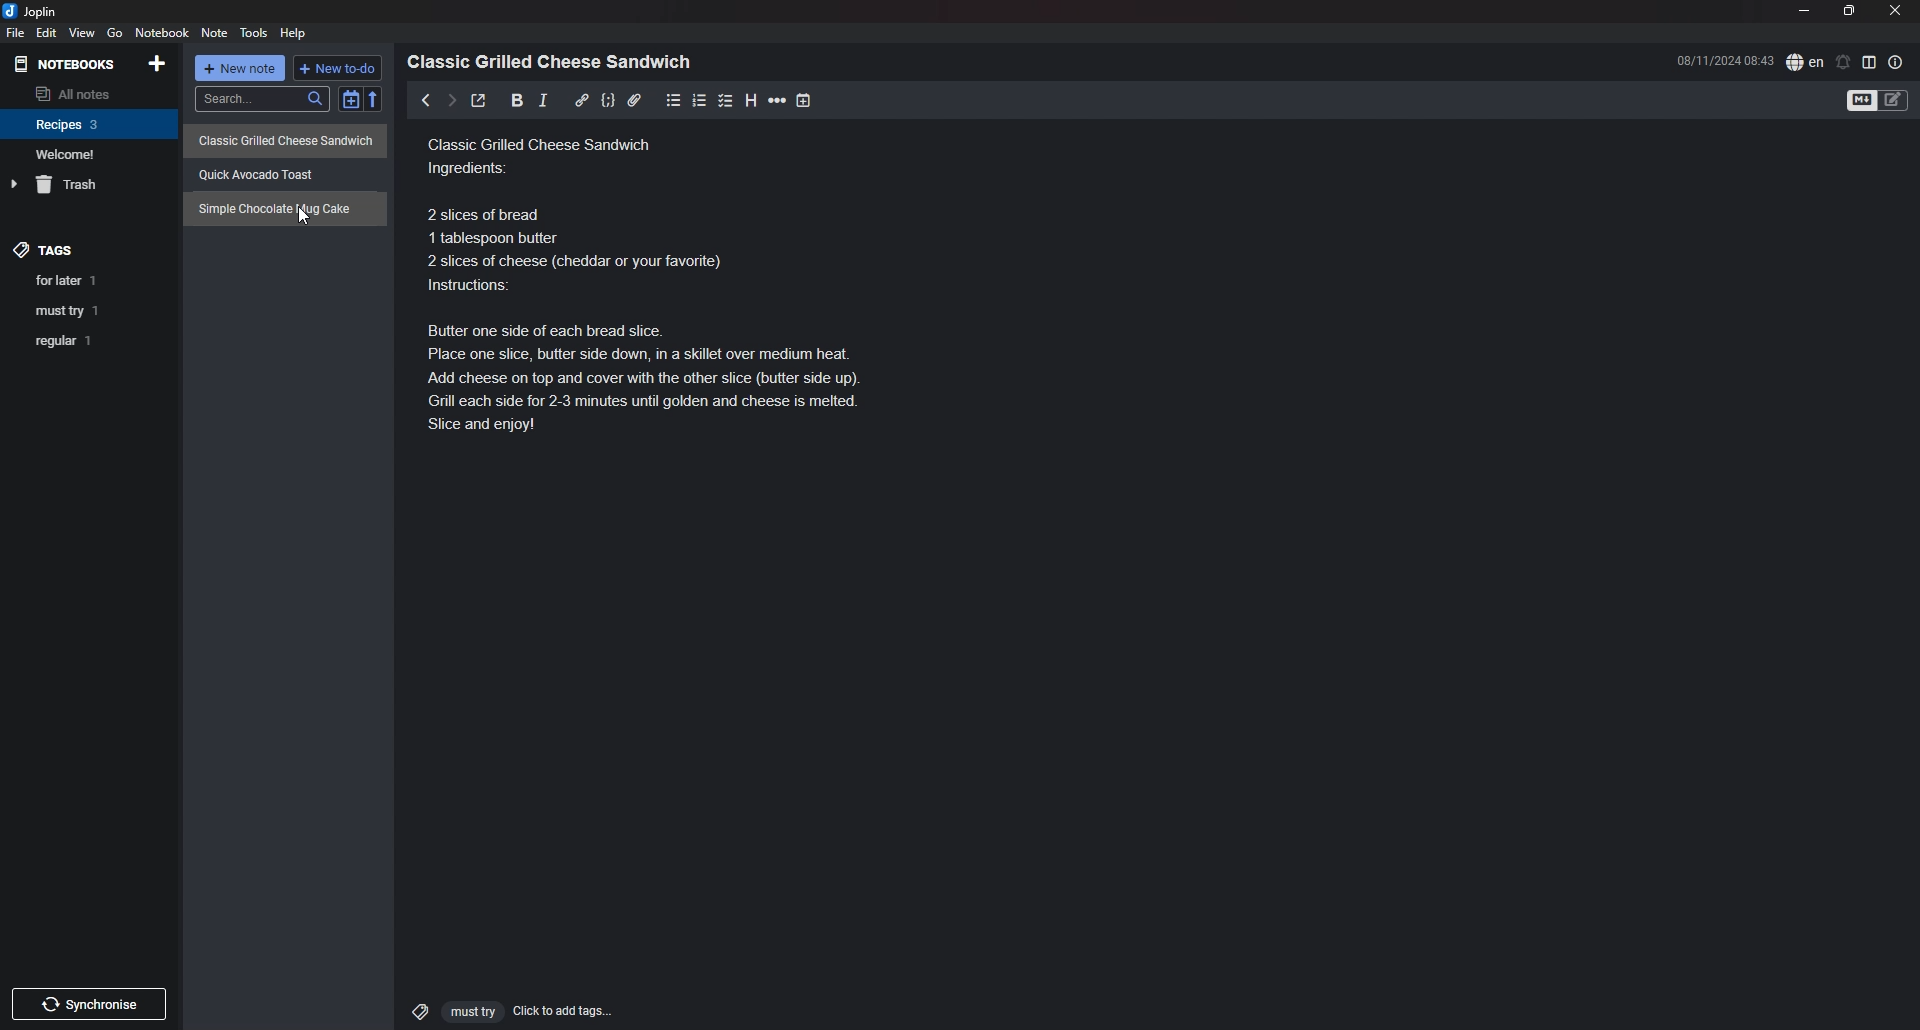  Describe the element at coordinates (303, 217) in the screenshot. I see `cursor` at that location.